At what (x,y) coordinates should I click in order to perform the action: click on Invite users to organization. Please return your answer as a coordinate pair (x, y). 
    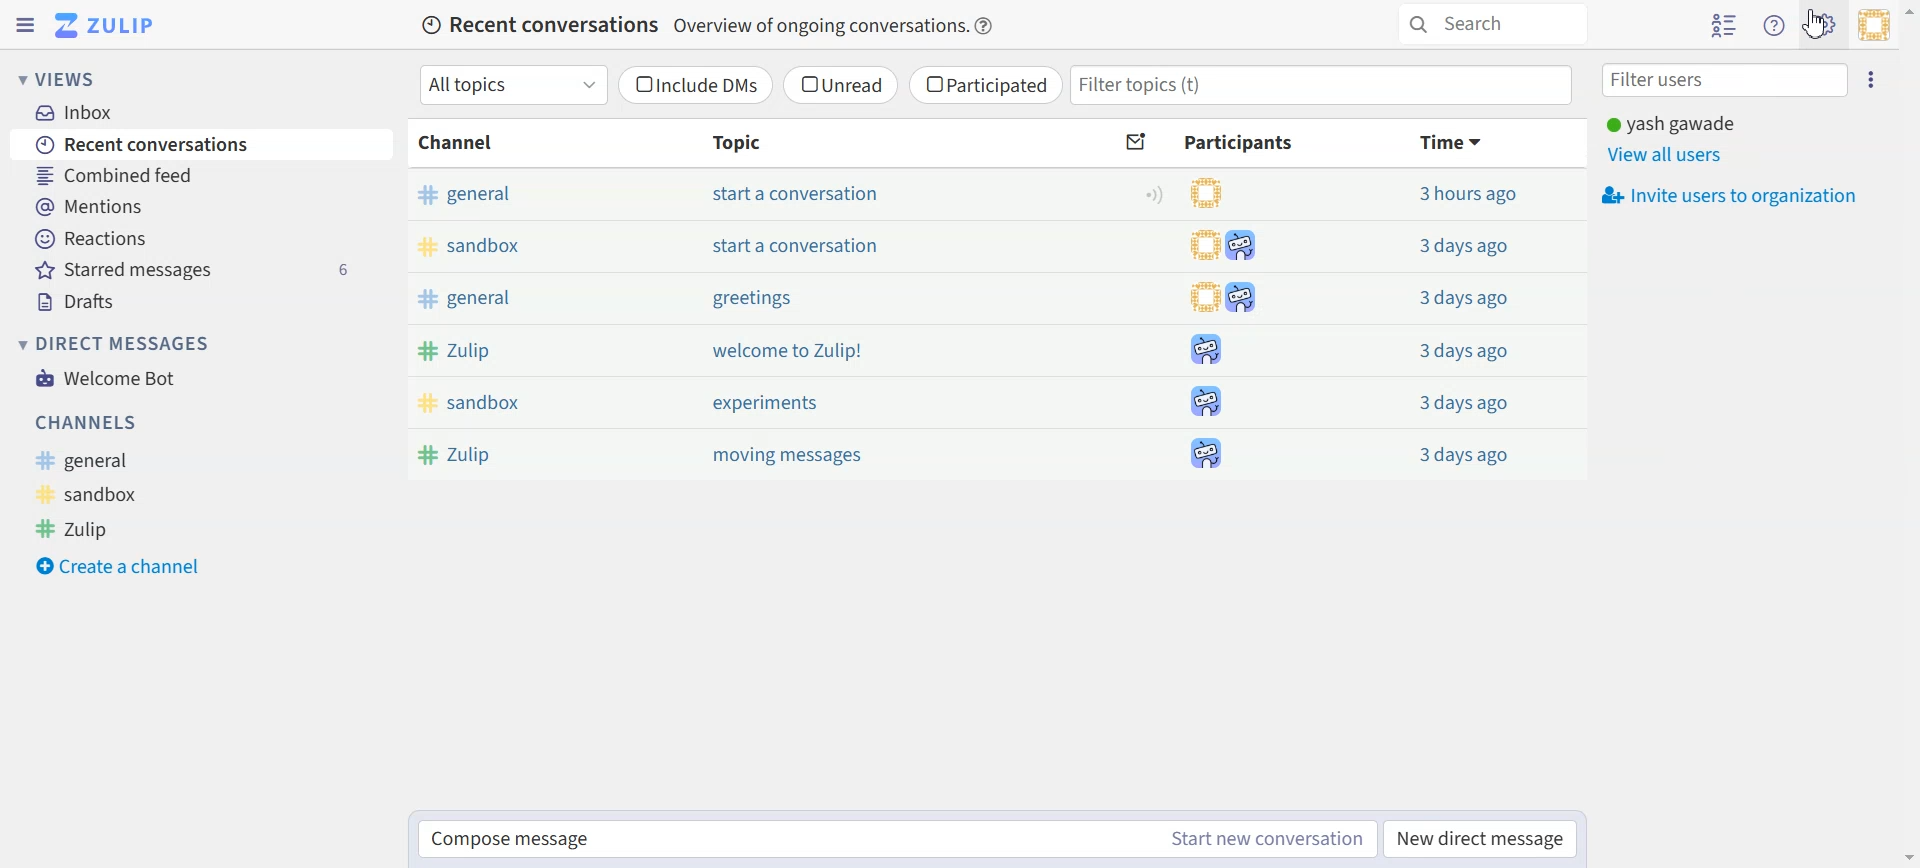
    Looking at the image, I should click on (1729, 197).